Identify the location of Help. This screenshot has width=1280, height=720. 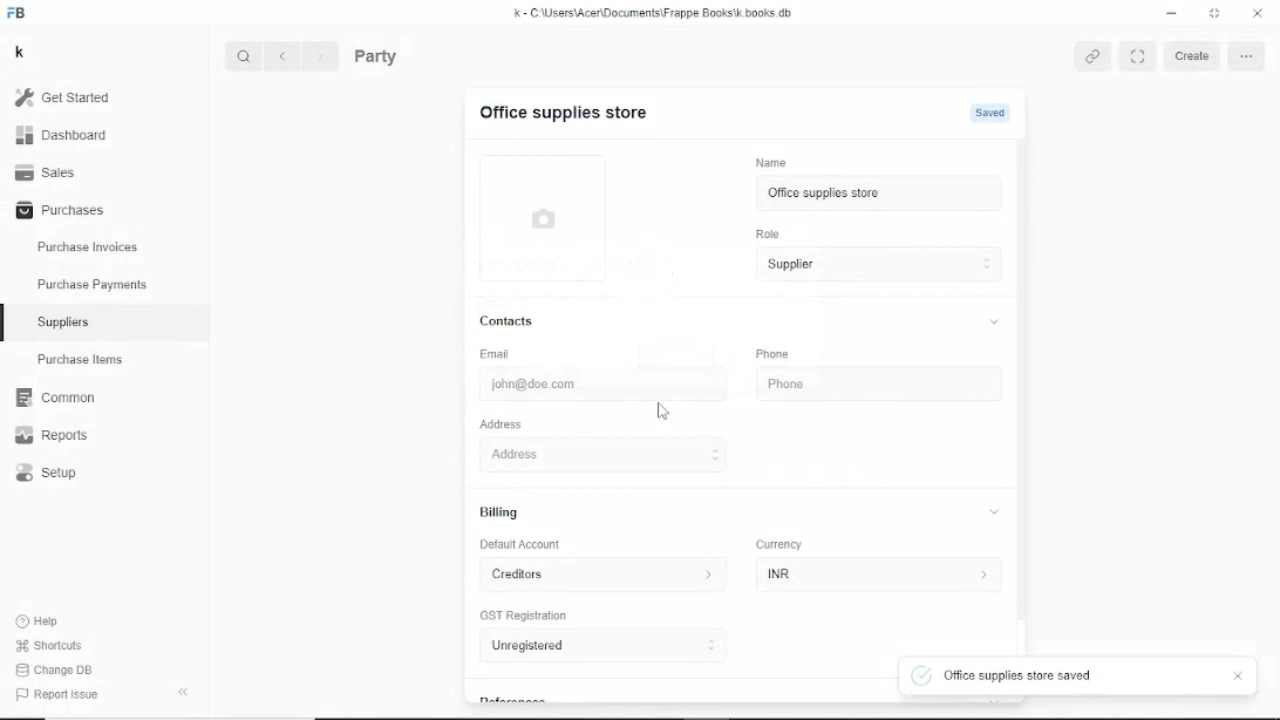
(39, 620).